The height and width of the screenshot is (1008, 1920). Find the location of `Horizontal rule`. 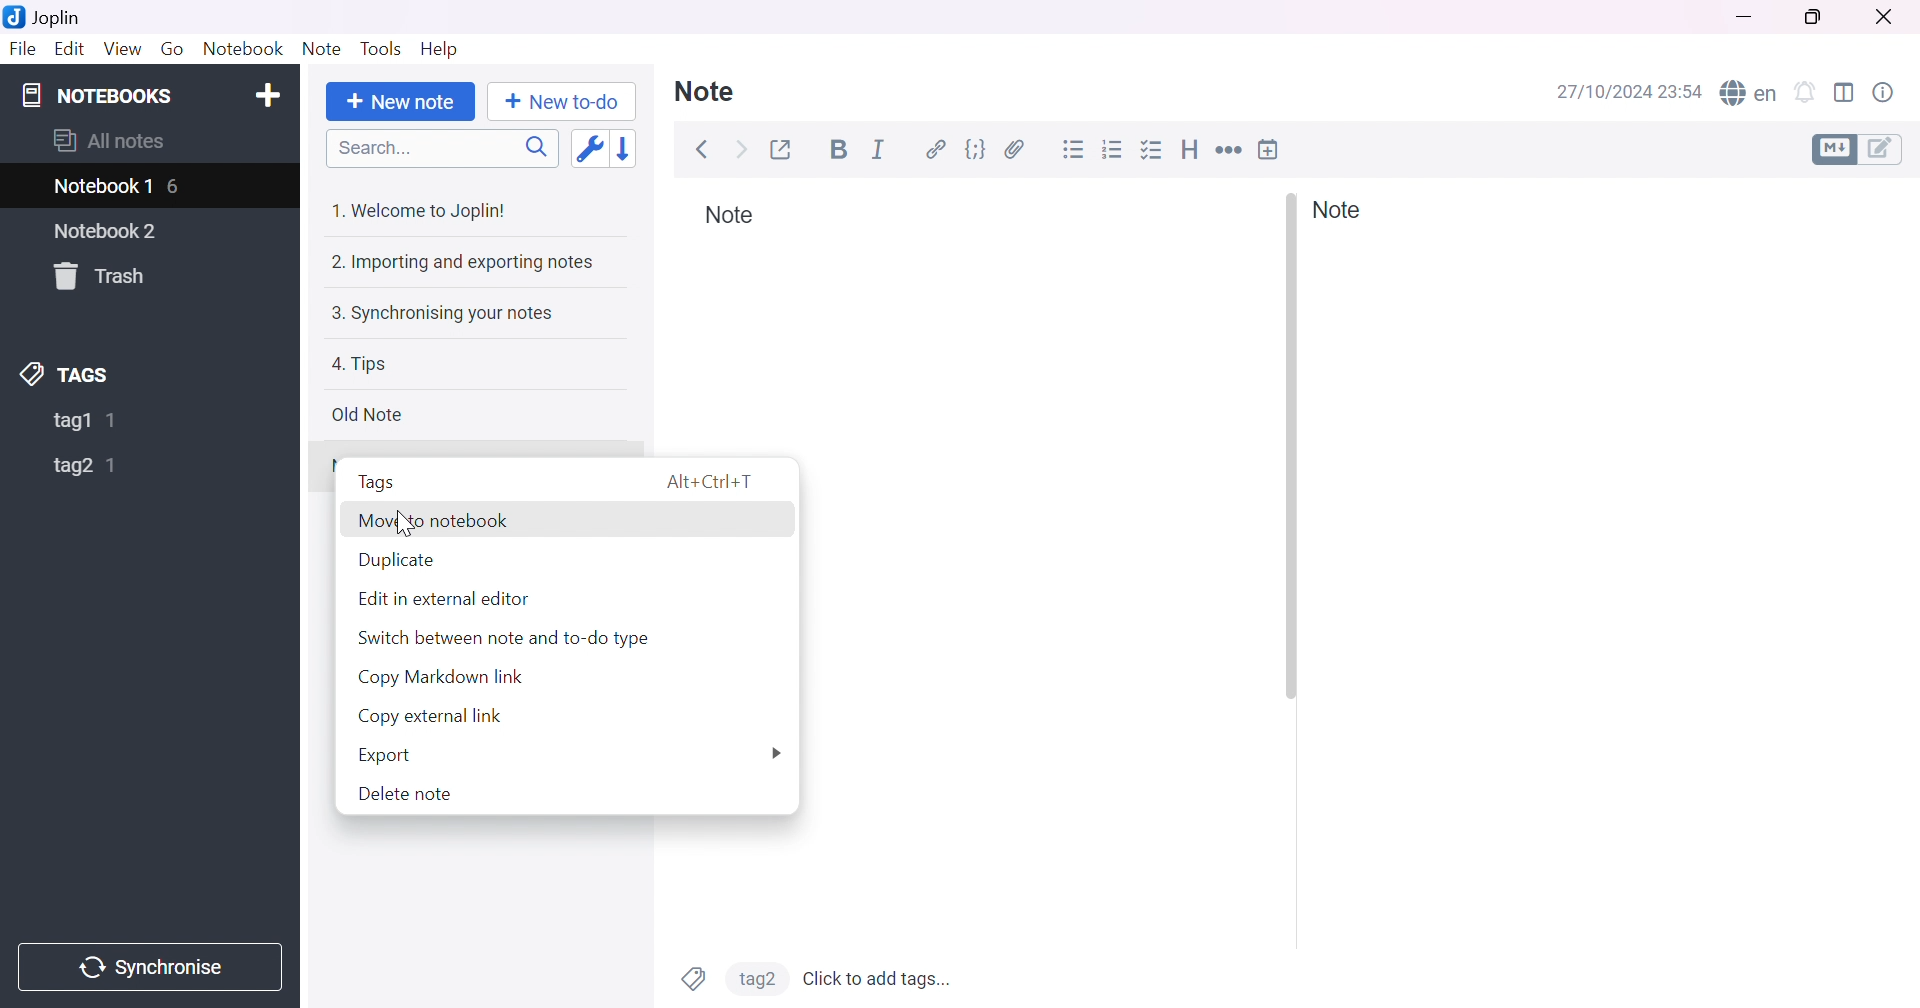

Horizontal rule is located at coordinates (1231, 152).